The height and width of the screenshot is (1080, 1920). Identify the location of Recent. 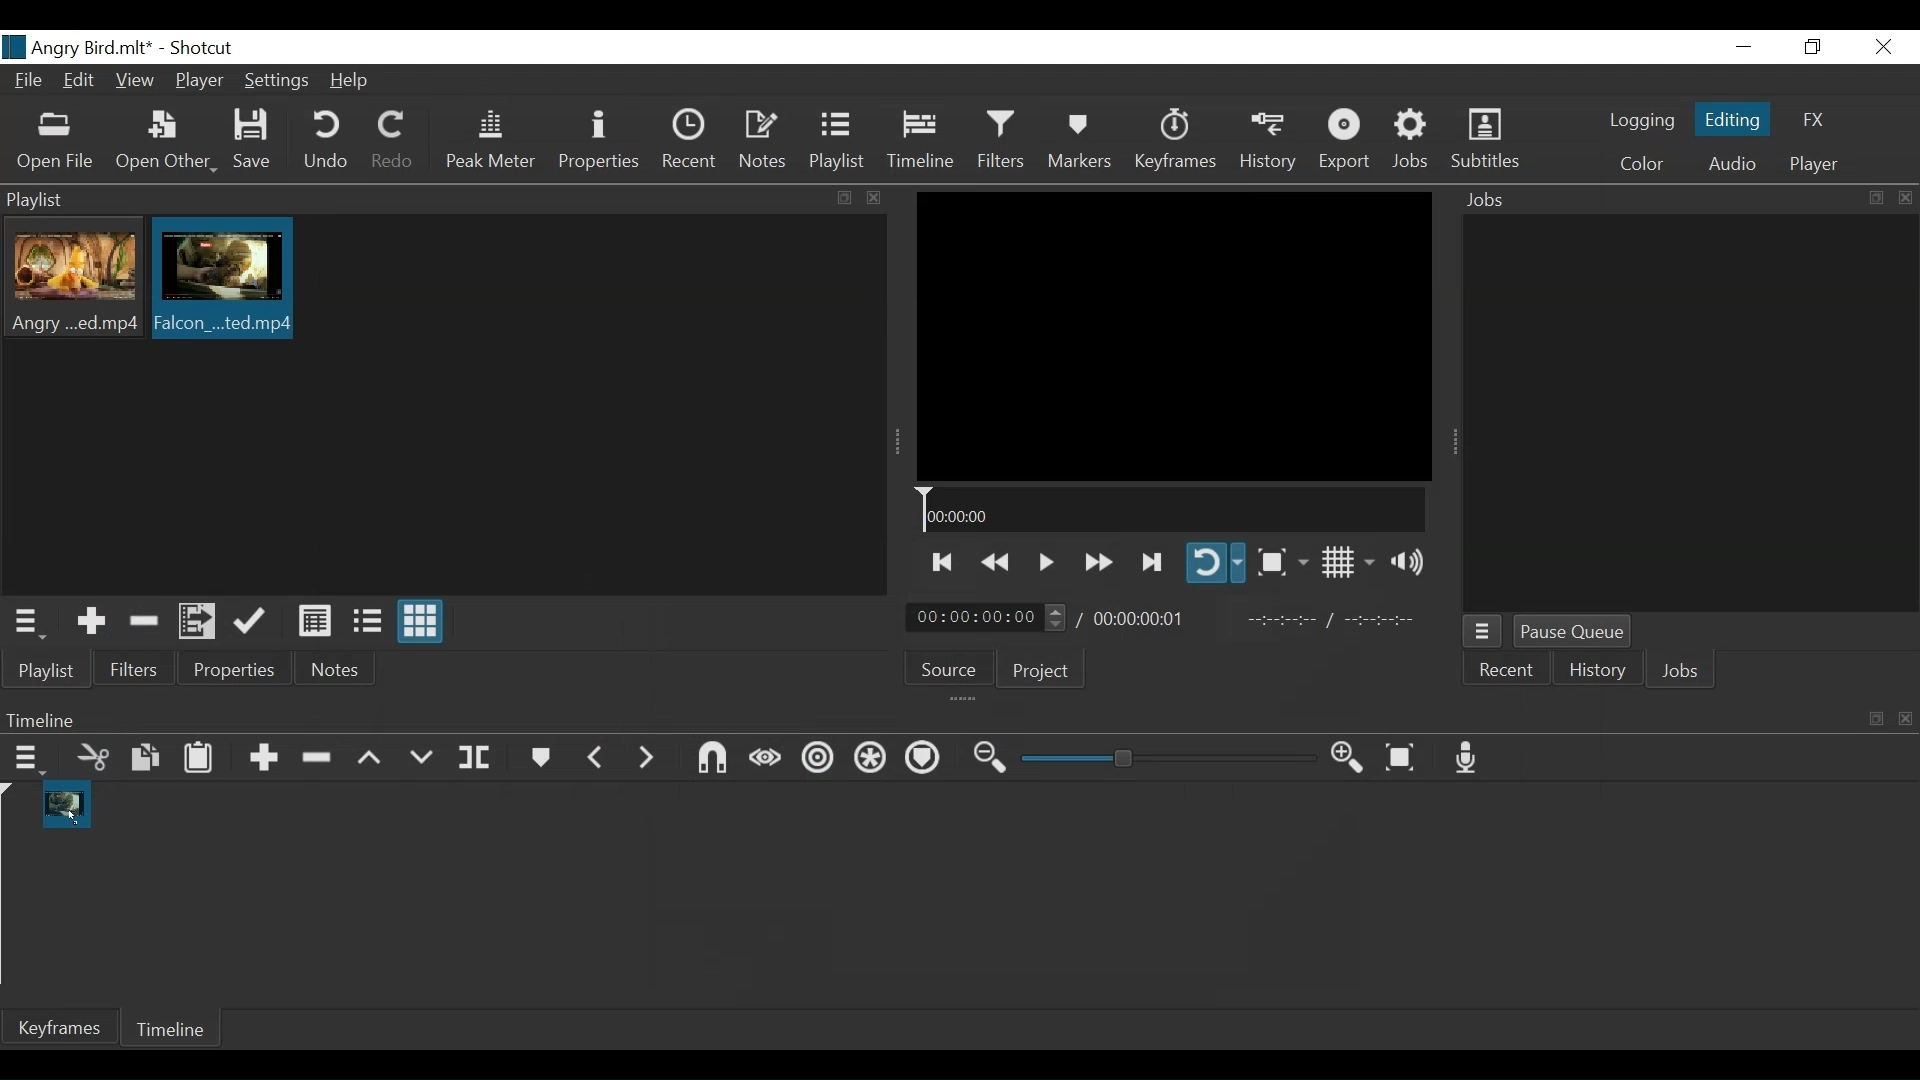
(1504, 673).